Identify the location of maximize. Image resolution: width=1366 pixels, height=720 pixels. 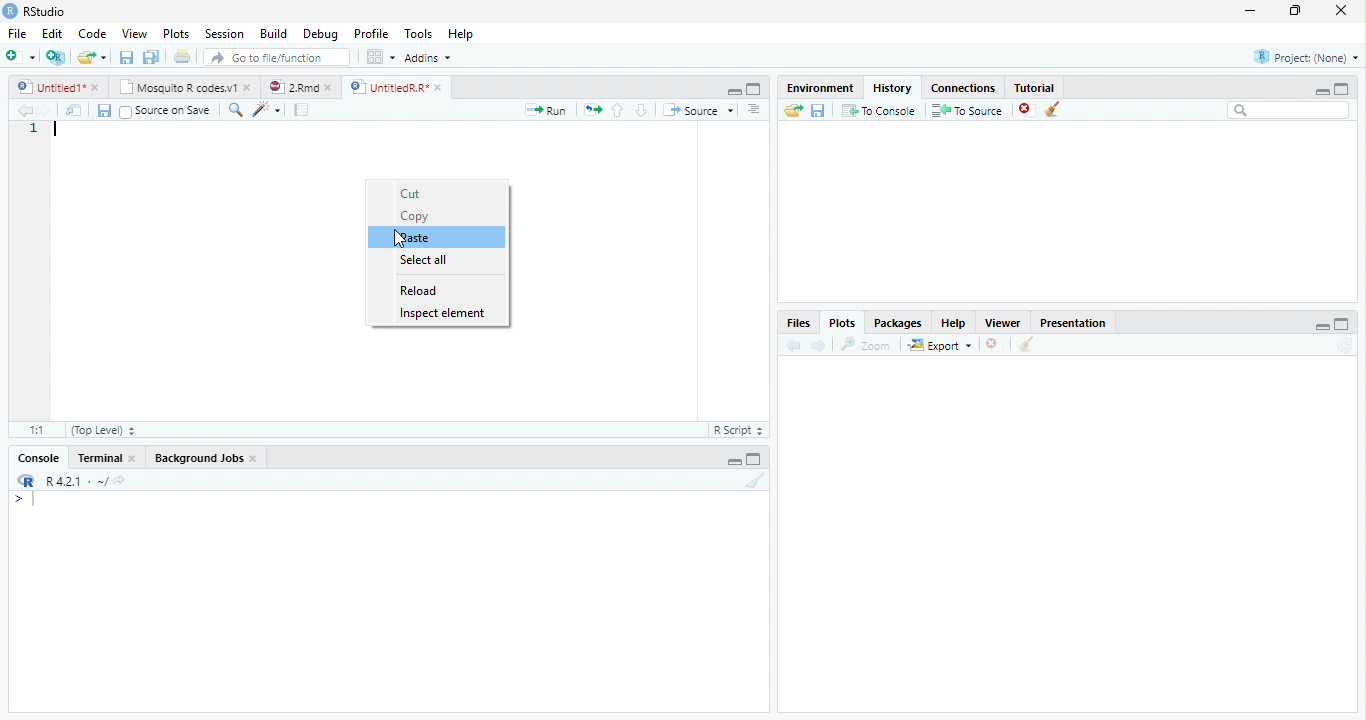
(1344, 323).